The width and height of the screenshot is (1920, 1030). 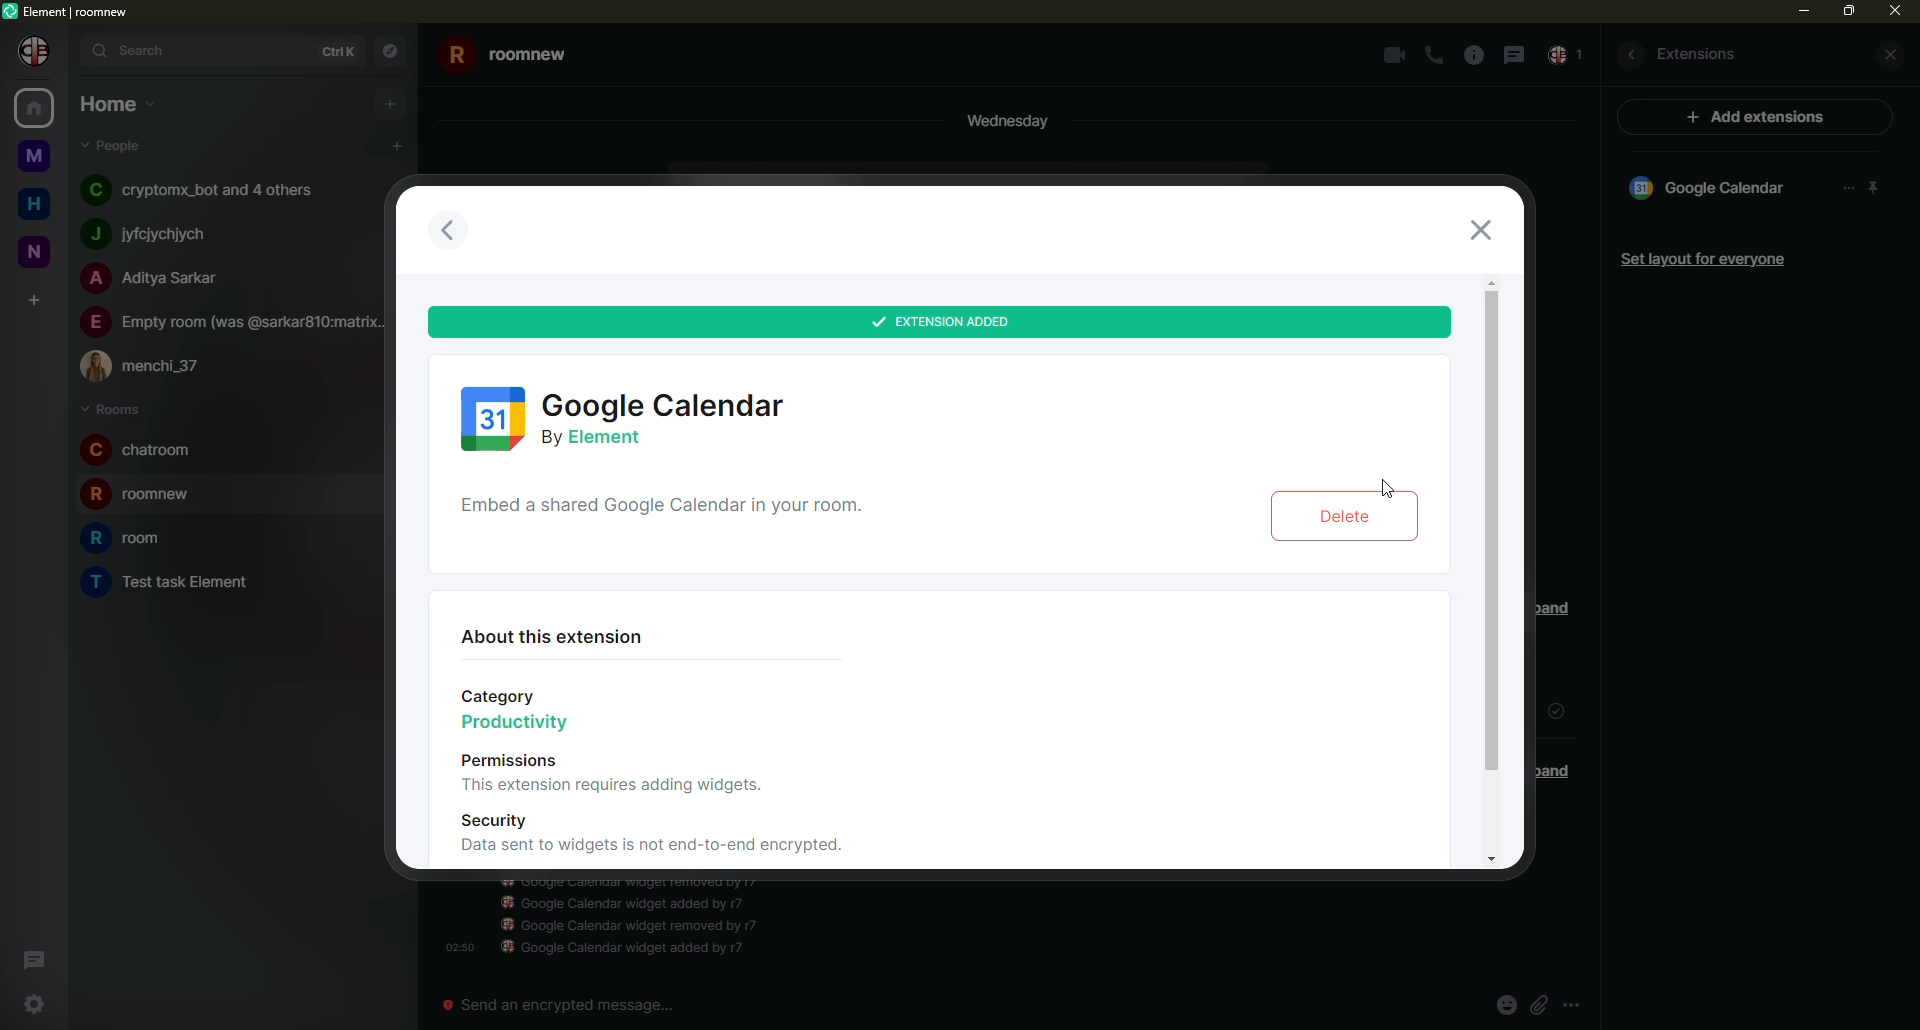 What do you see at coordinates (612, 786) in the screenshot?
I see `This extension requires adding widgets.` at bounding box center [612, 786].